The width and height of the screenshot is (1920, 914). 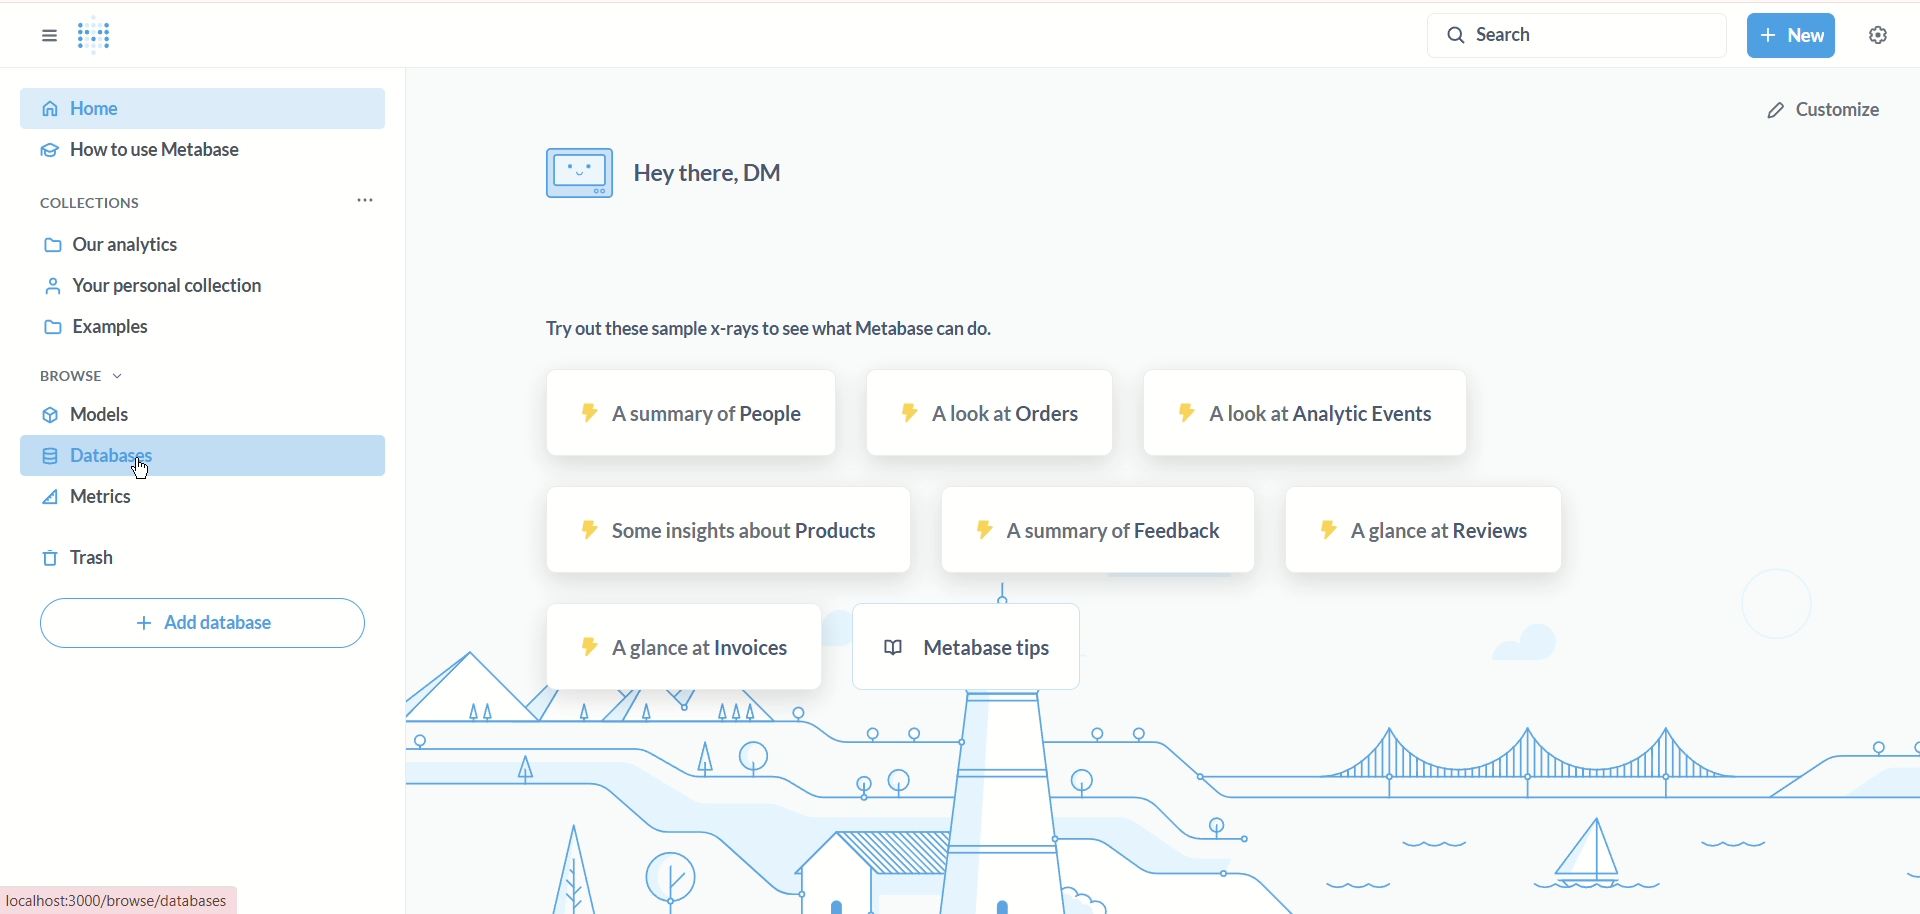 What do you see at coordinates (86, 498) in the screenshot?
I see `metrics` at bounding box center [86, 498].